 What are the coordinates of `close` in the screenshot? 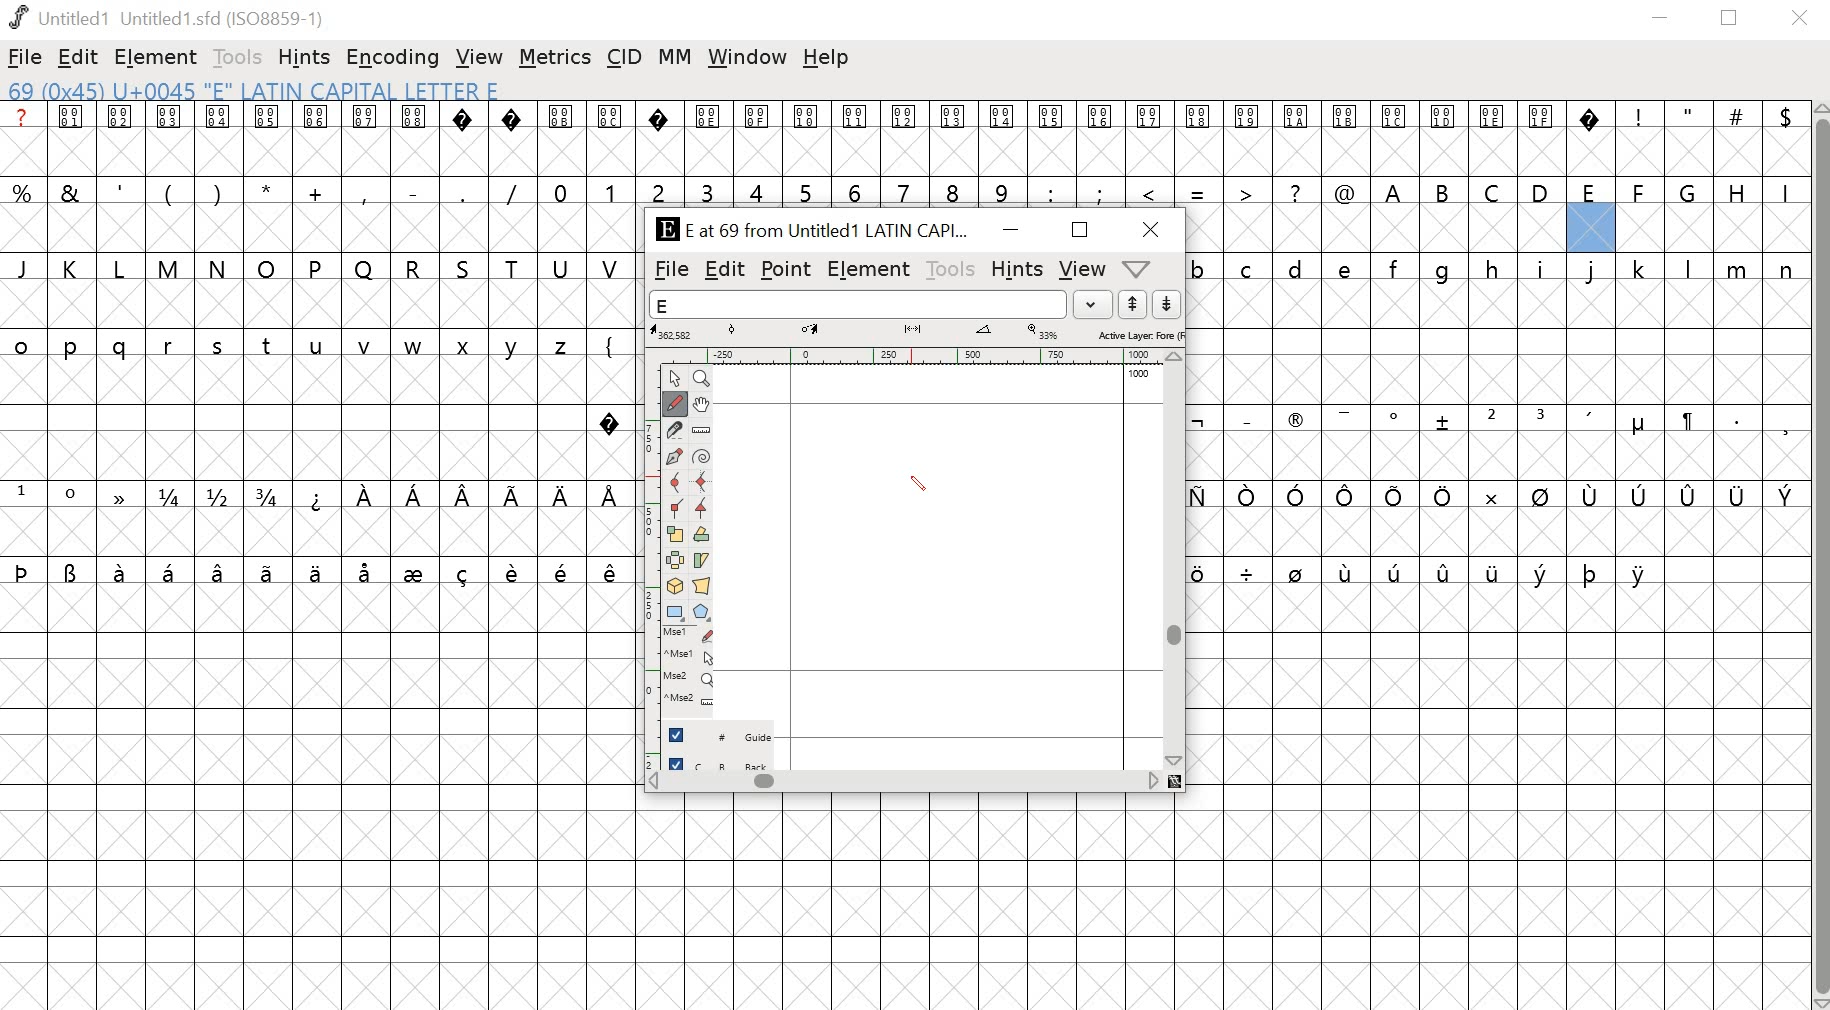 It's located at (1800, 19).